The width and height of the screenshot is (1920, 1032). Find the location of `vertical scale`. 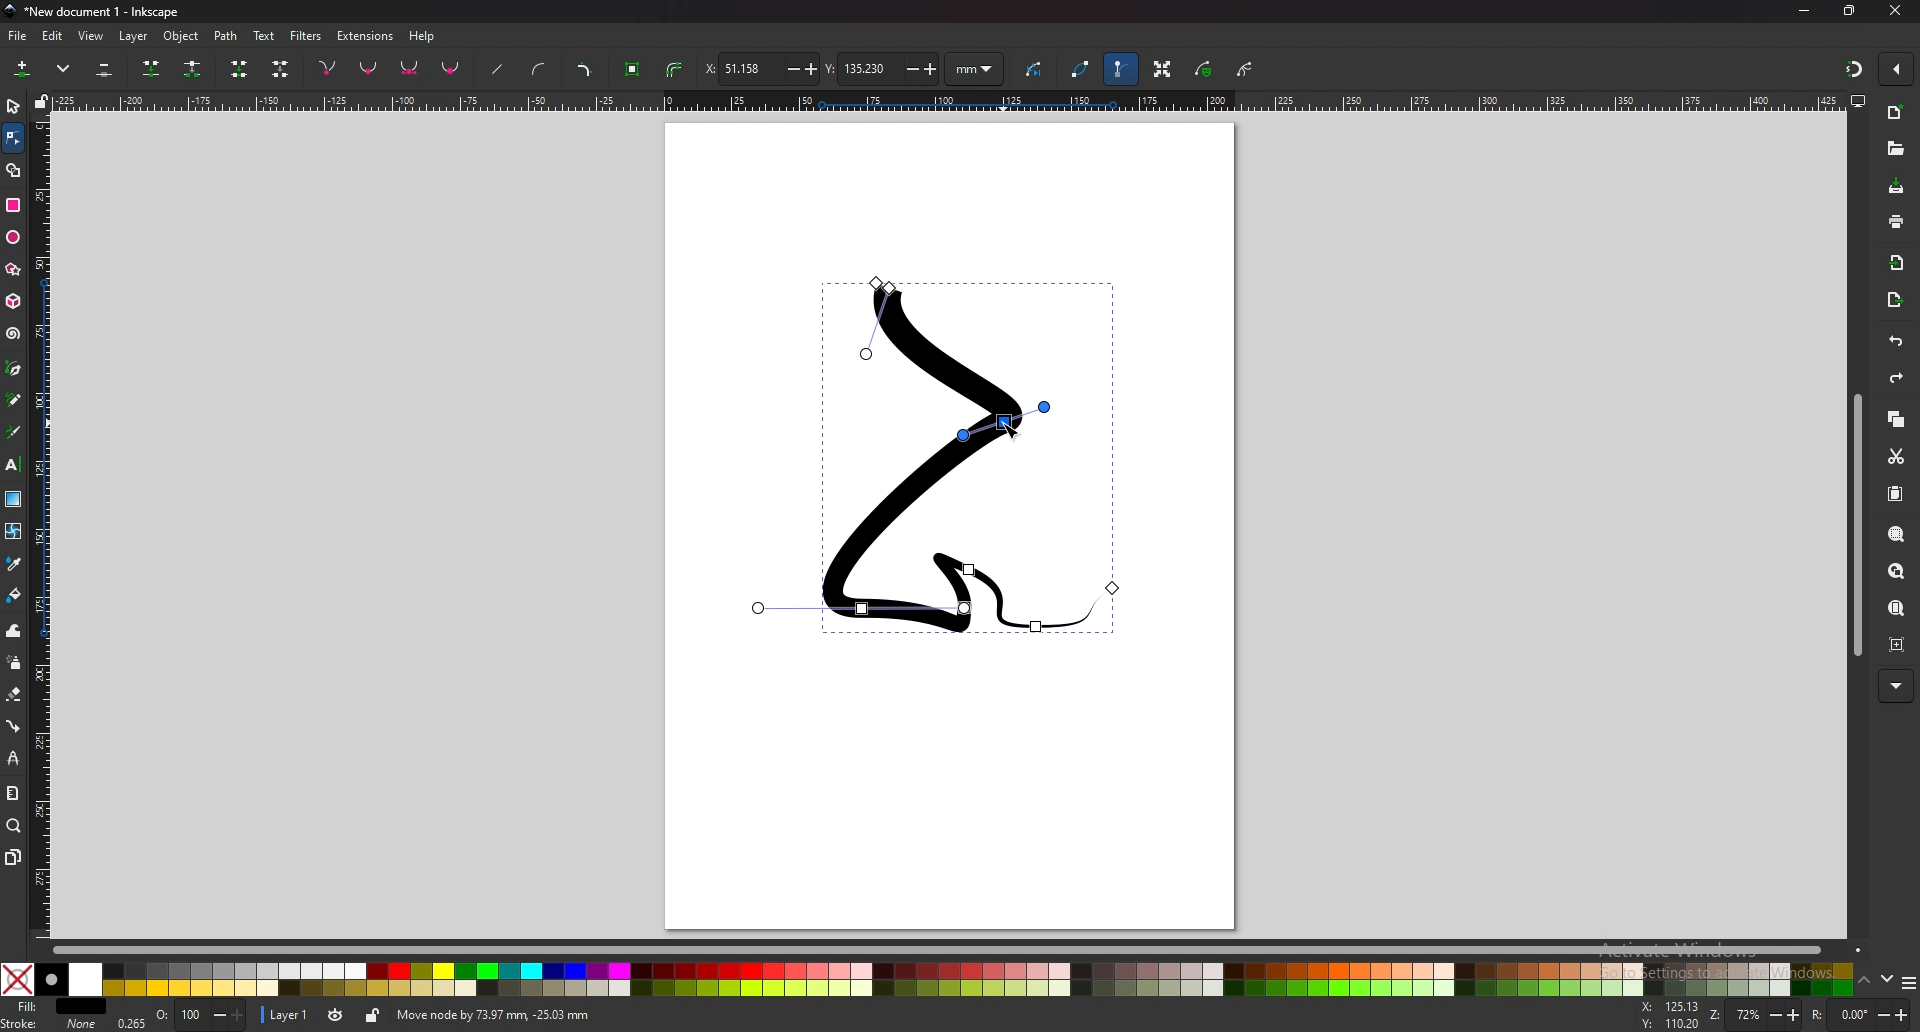

vertical scale is located at coordinates (40, 525).